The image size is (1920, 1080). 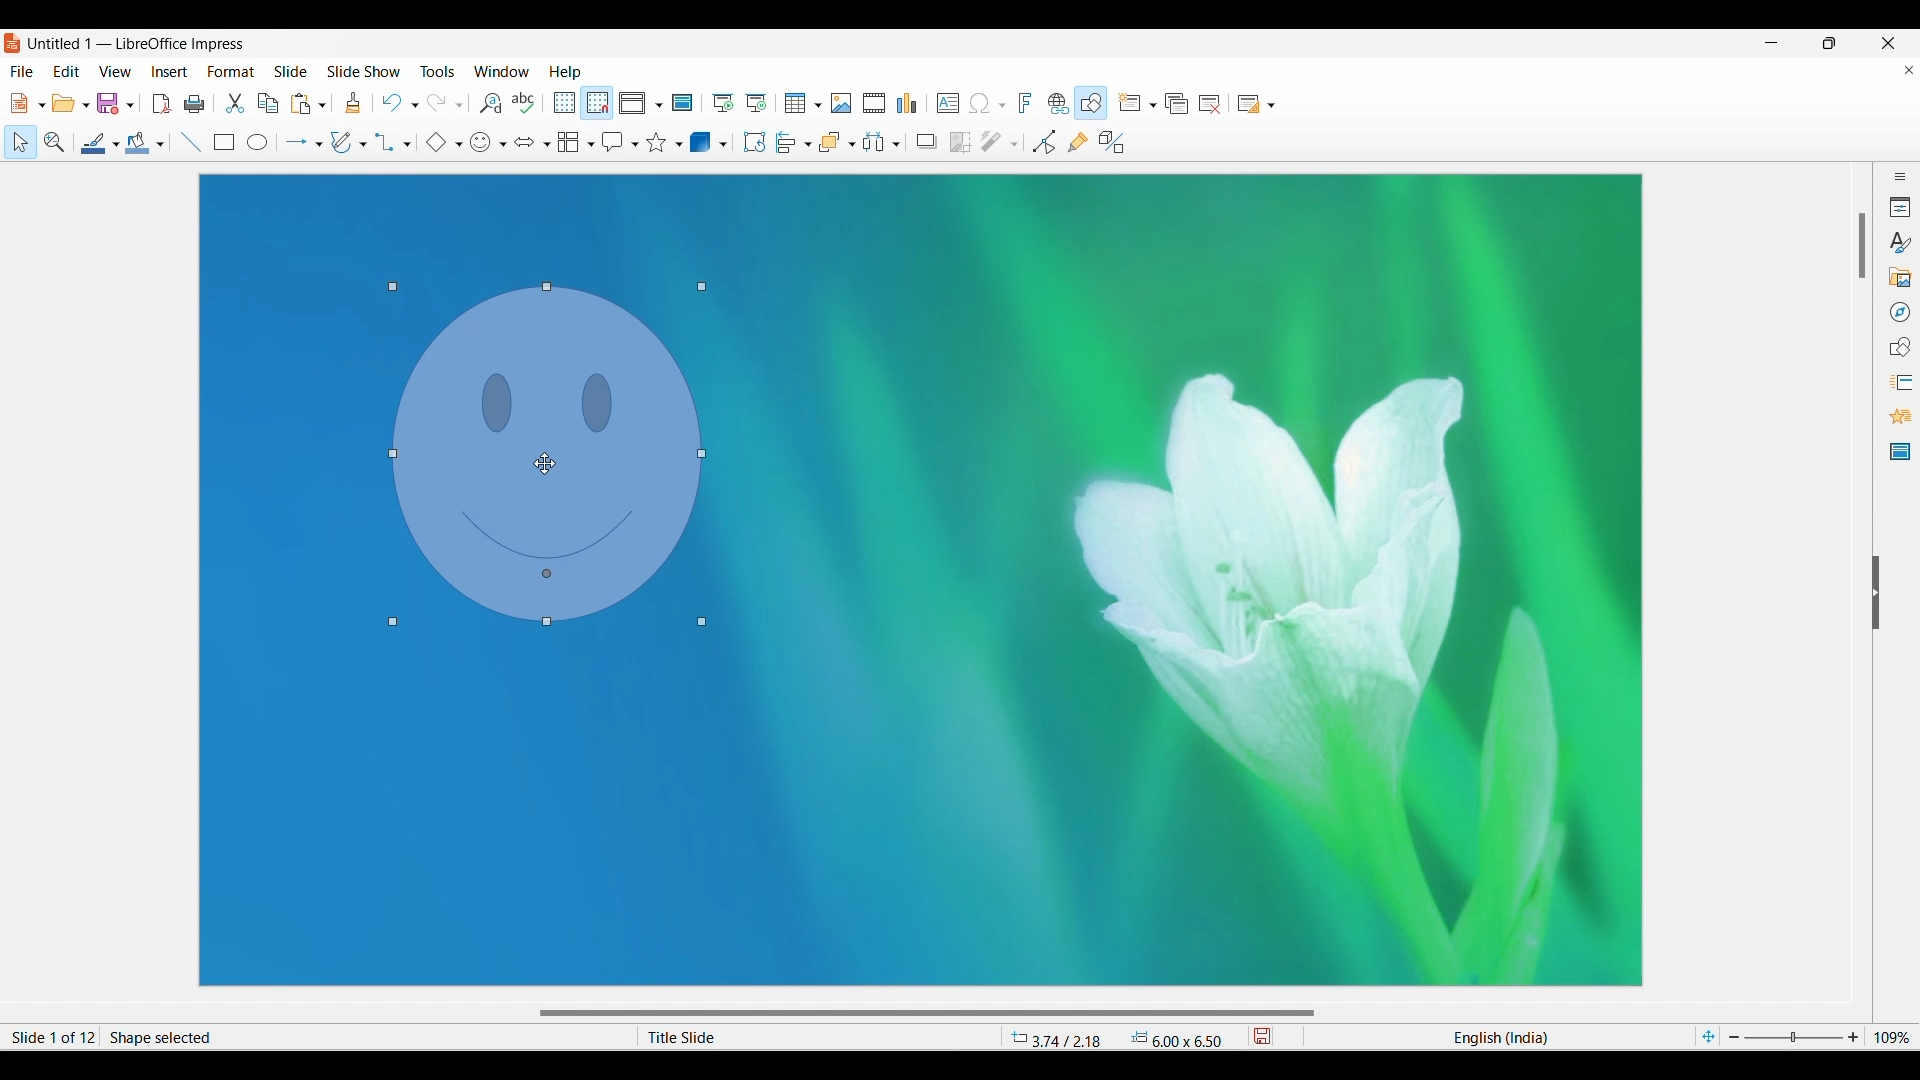 I want to click on Start from first slide, so click(x=722, y=103).